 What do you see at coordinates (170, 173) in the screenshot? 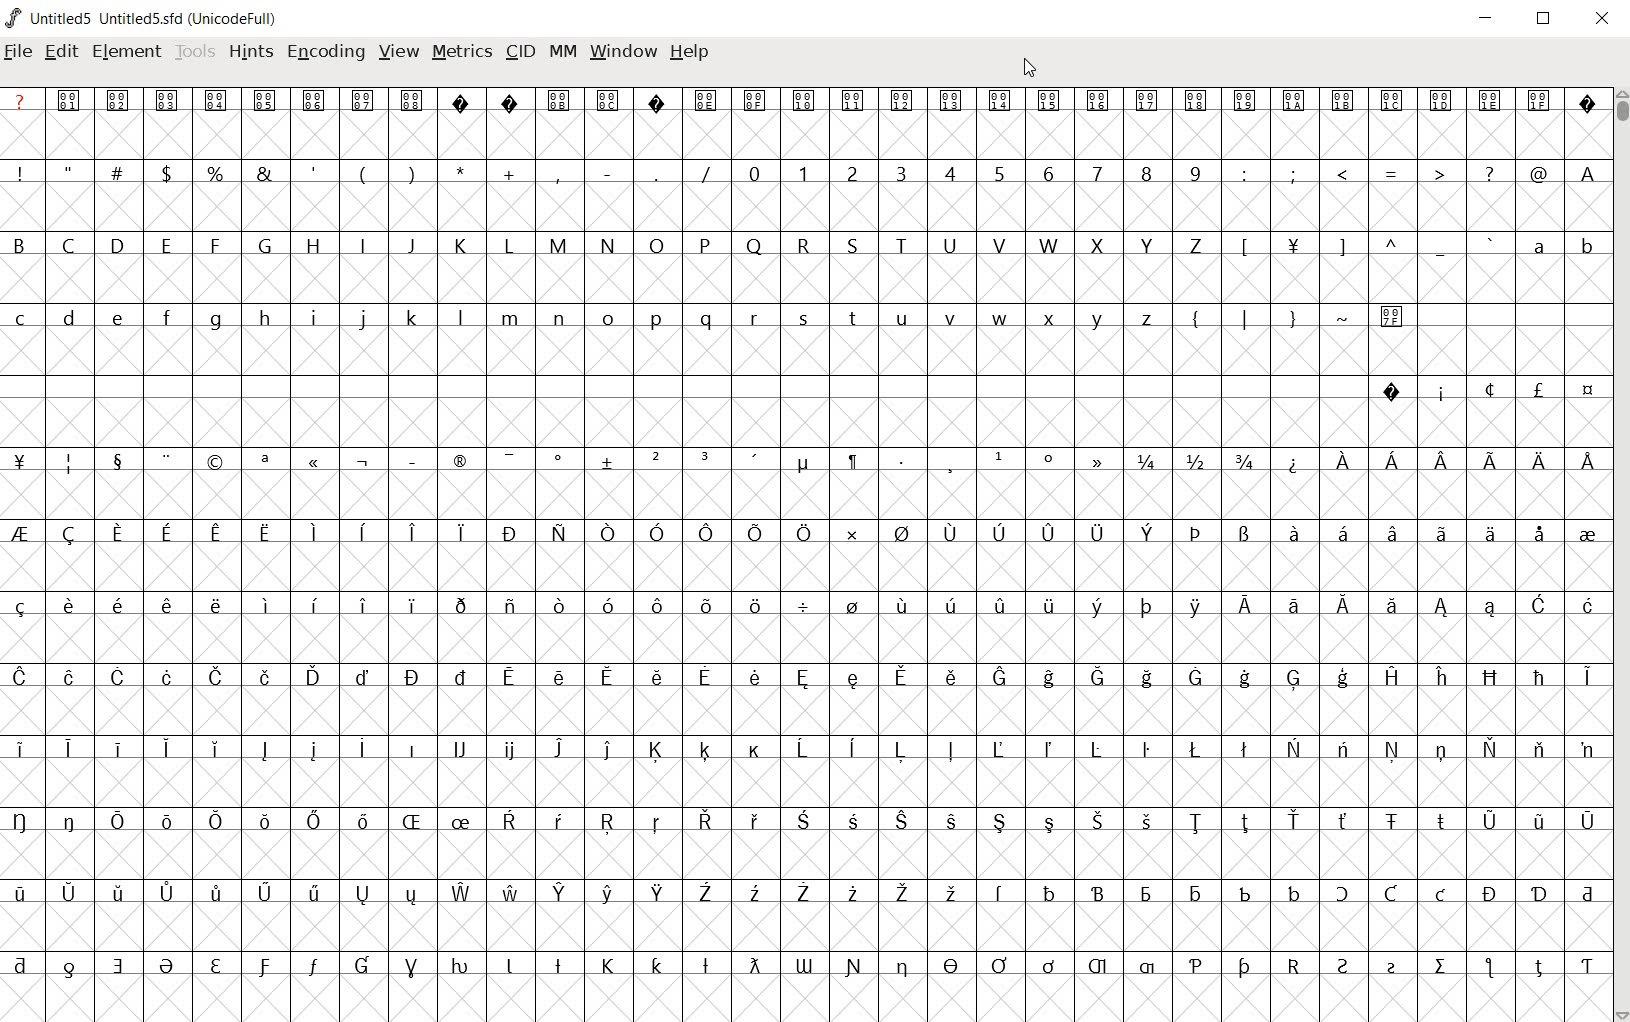
I see `$` at bounding box center [170, 173].